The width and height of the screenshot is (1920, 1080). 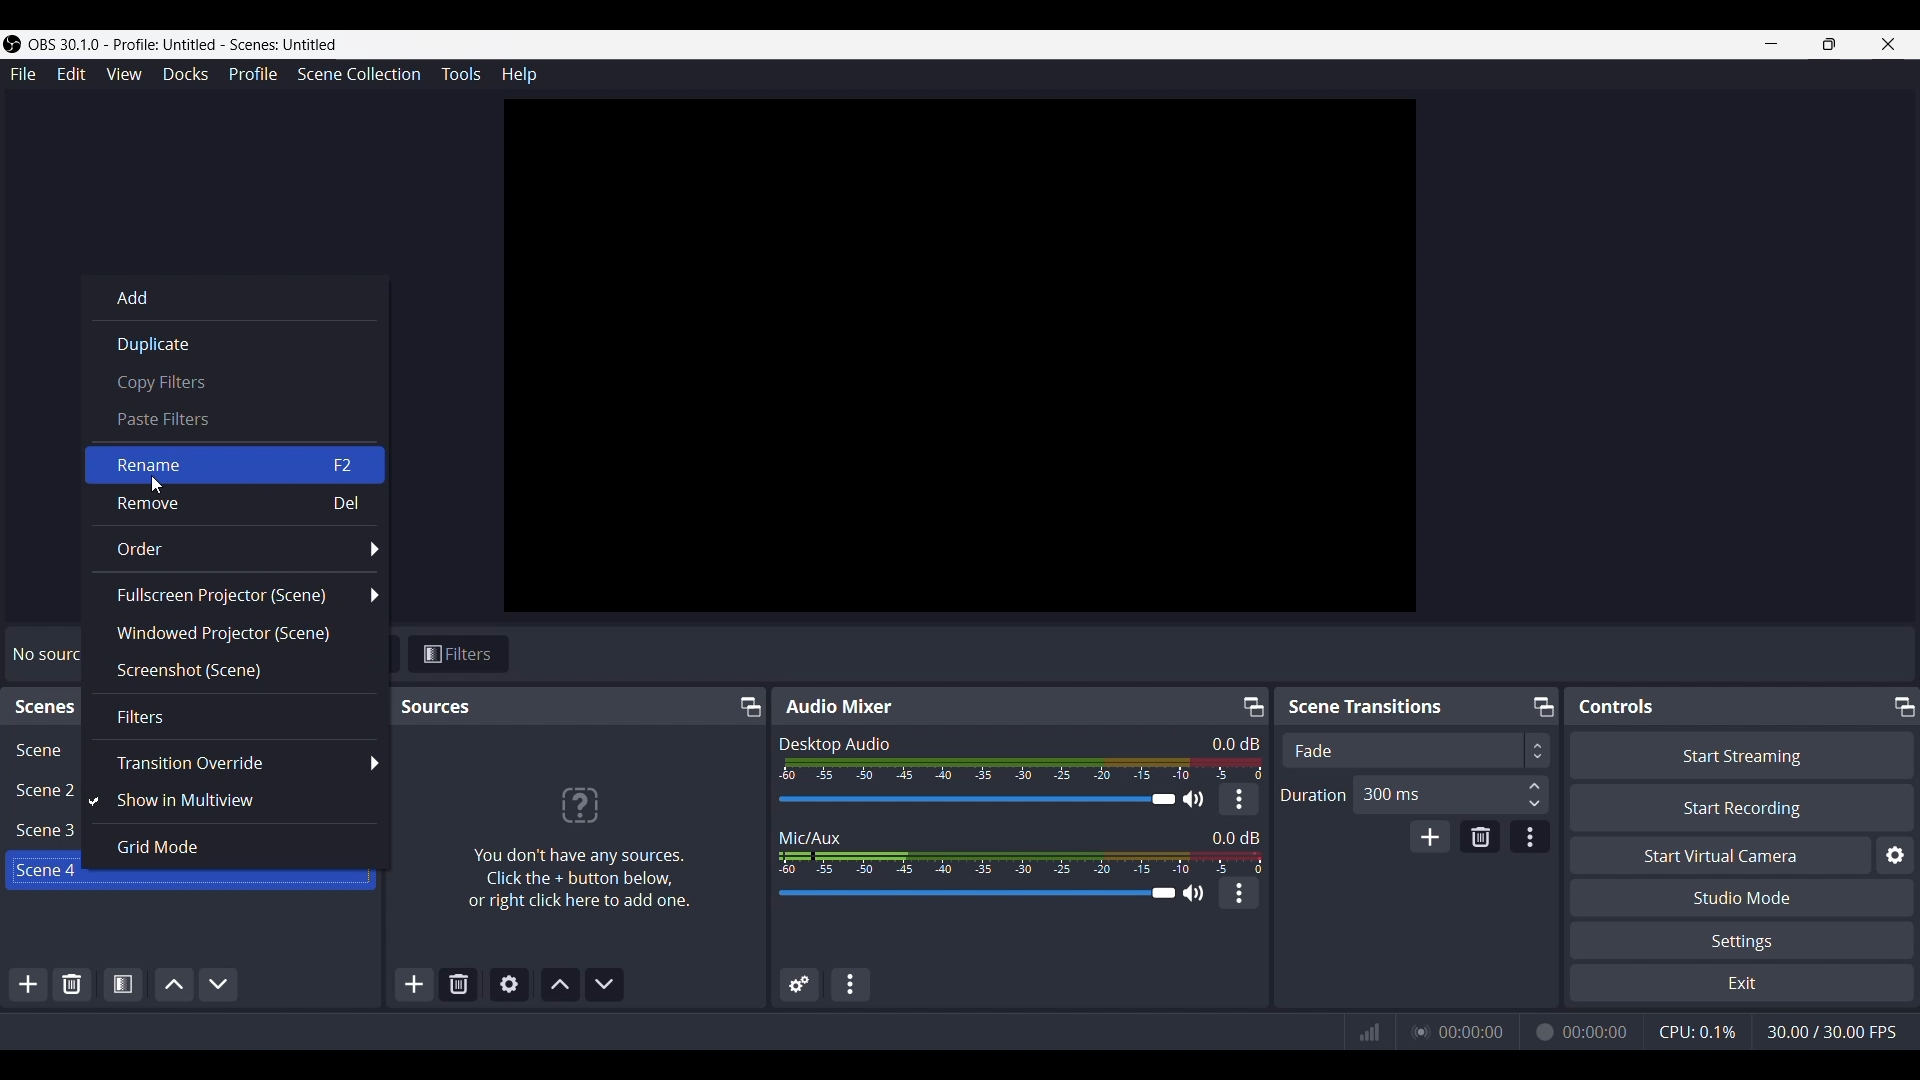 What do you see at coordinates (121, 982) in the screenshot?
I see `Open scene filters` at bounding box center [121, 982].